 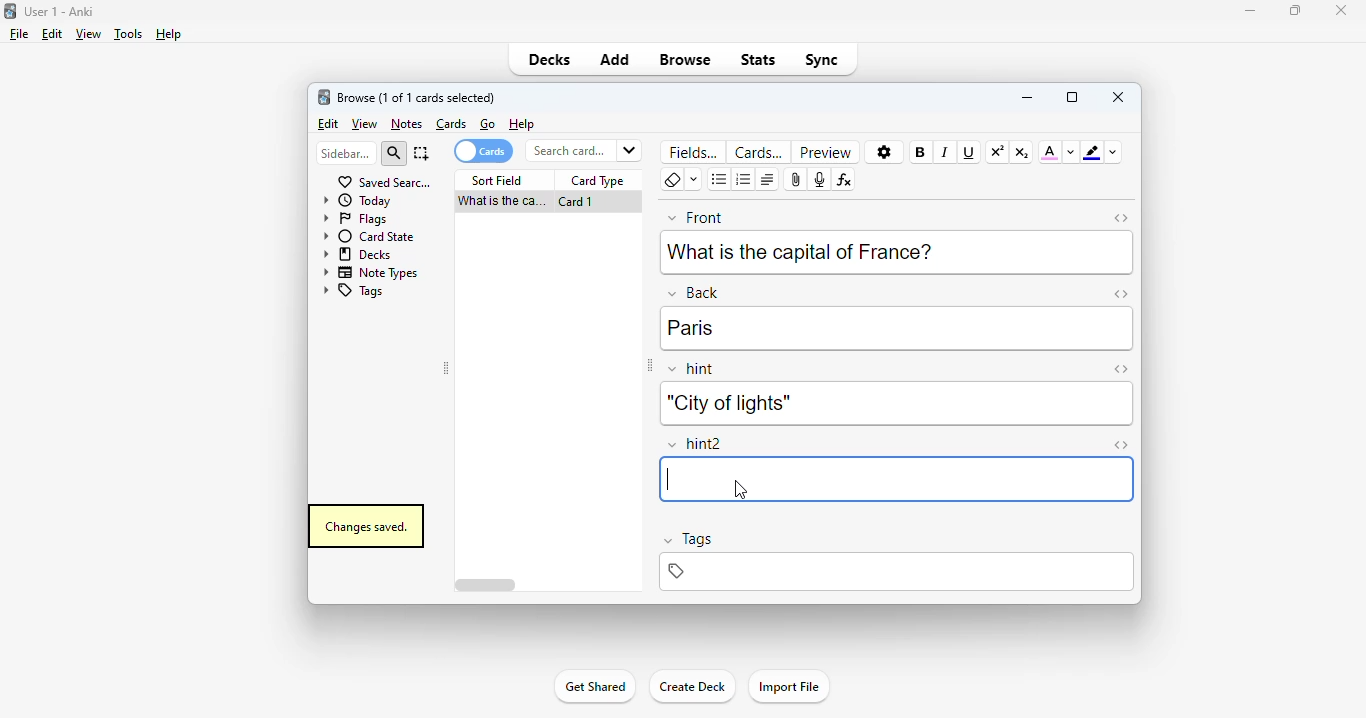 I want to click on cards, so click(x=482, y=151).